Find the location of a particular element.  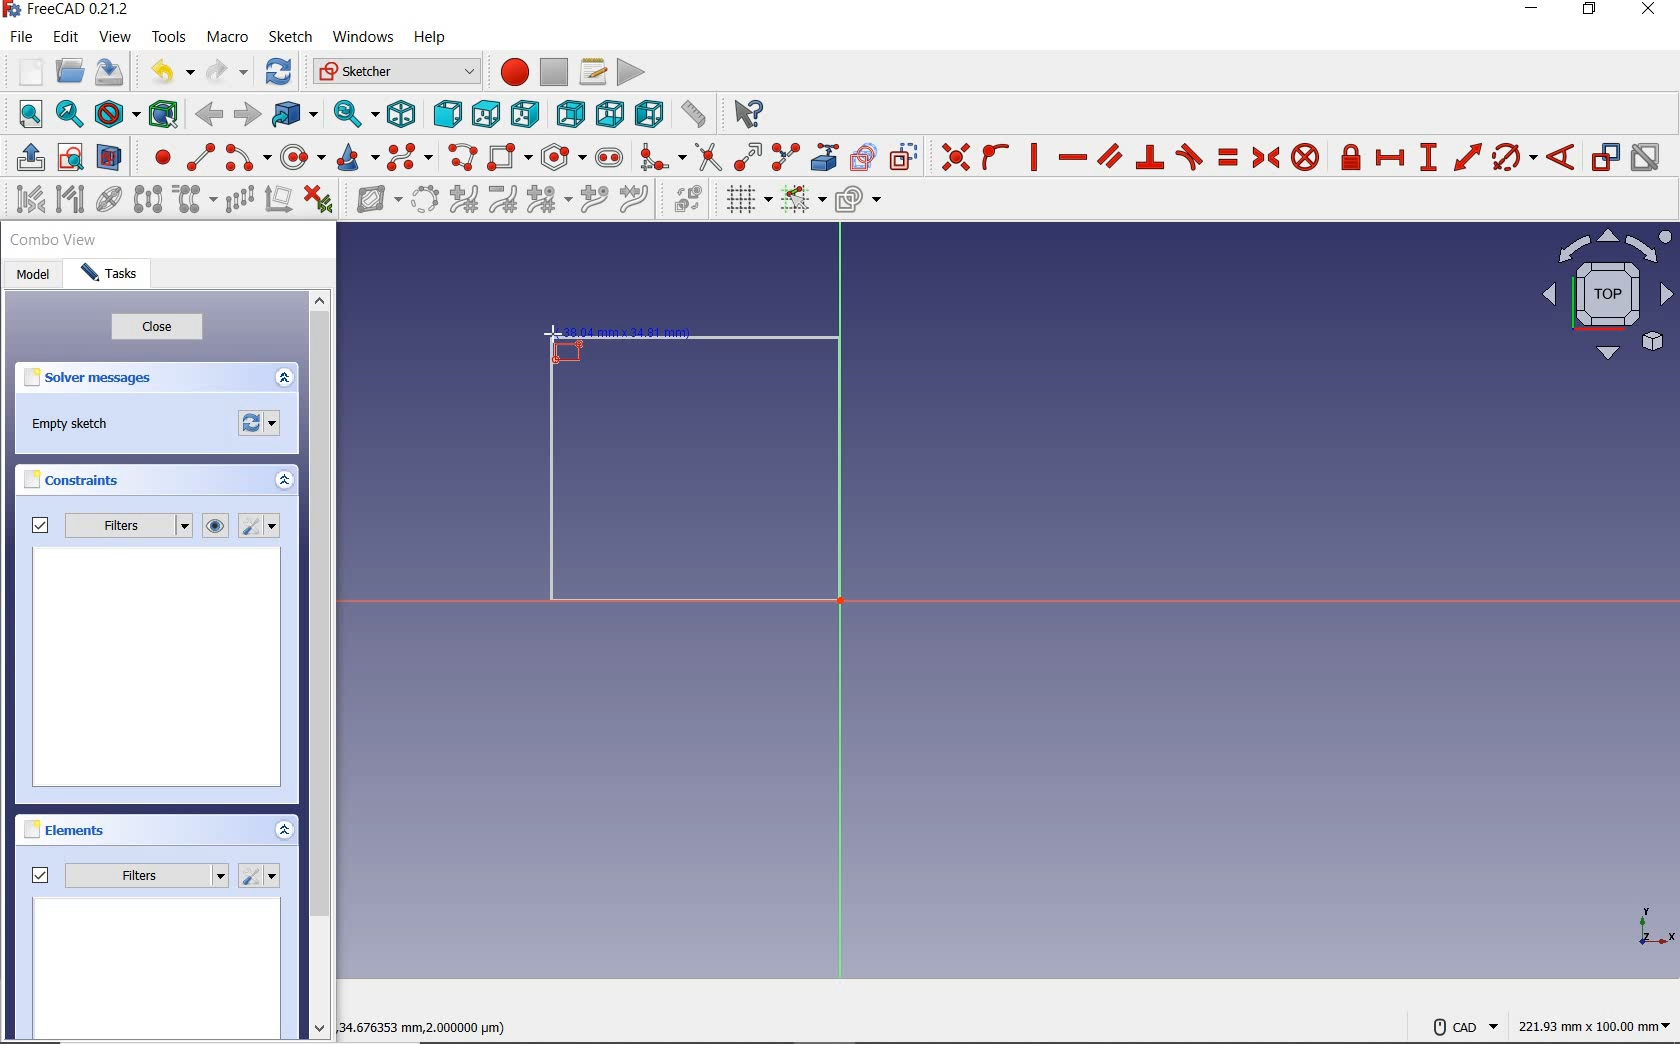

refresh is located at coordinates (280, 73).